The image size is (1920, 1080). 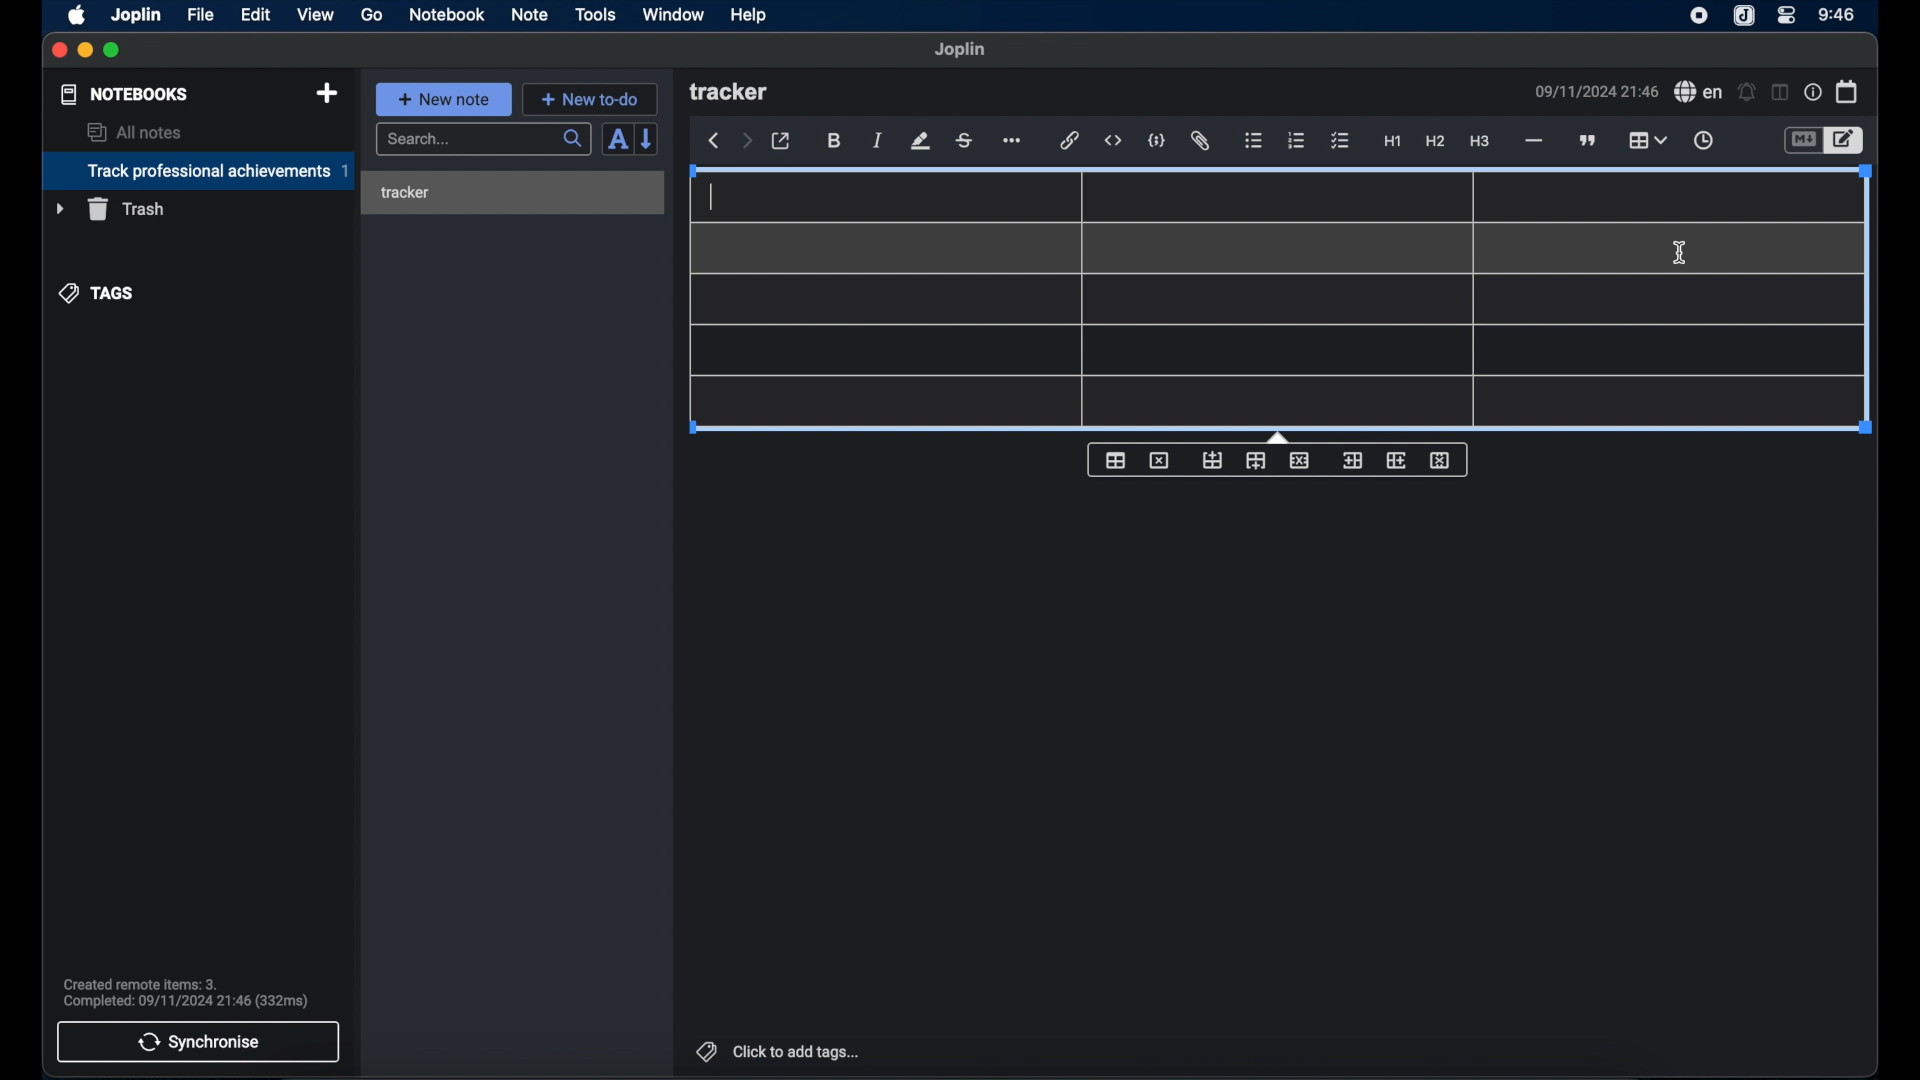 What do you see at coordinates (1392, 142) in the screenshot?
I see `heading 1` at bounding box center [1392, 142].